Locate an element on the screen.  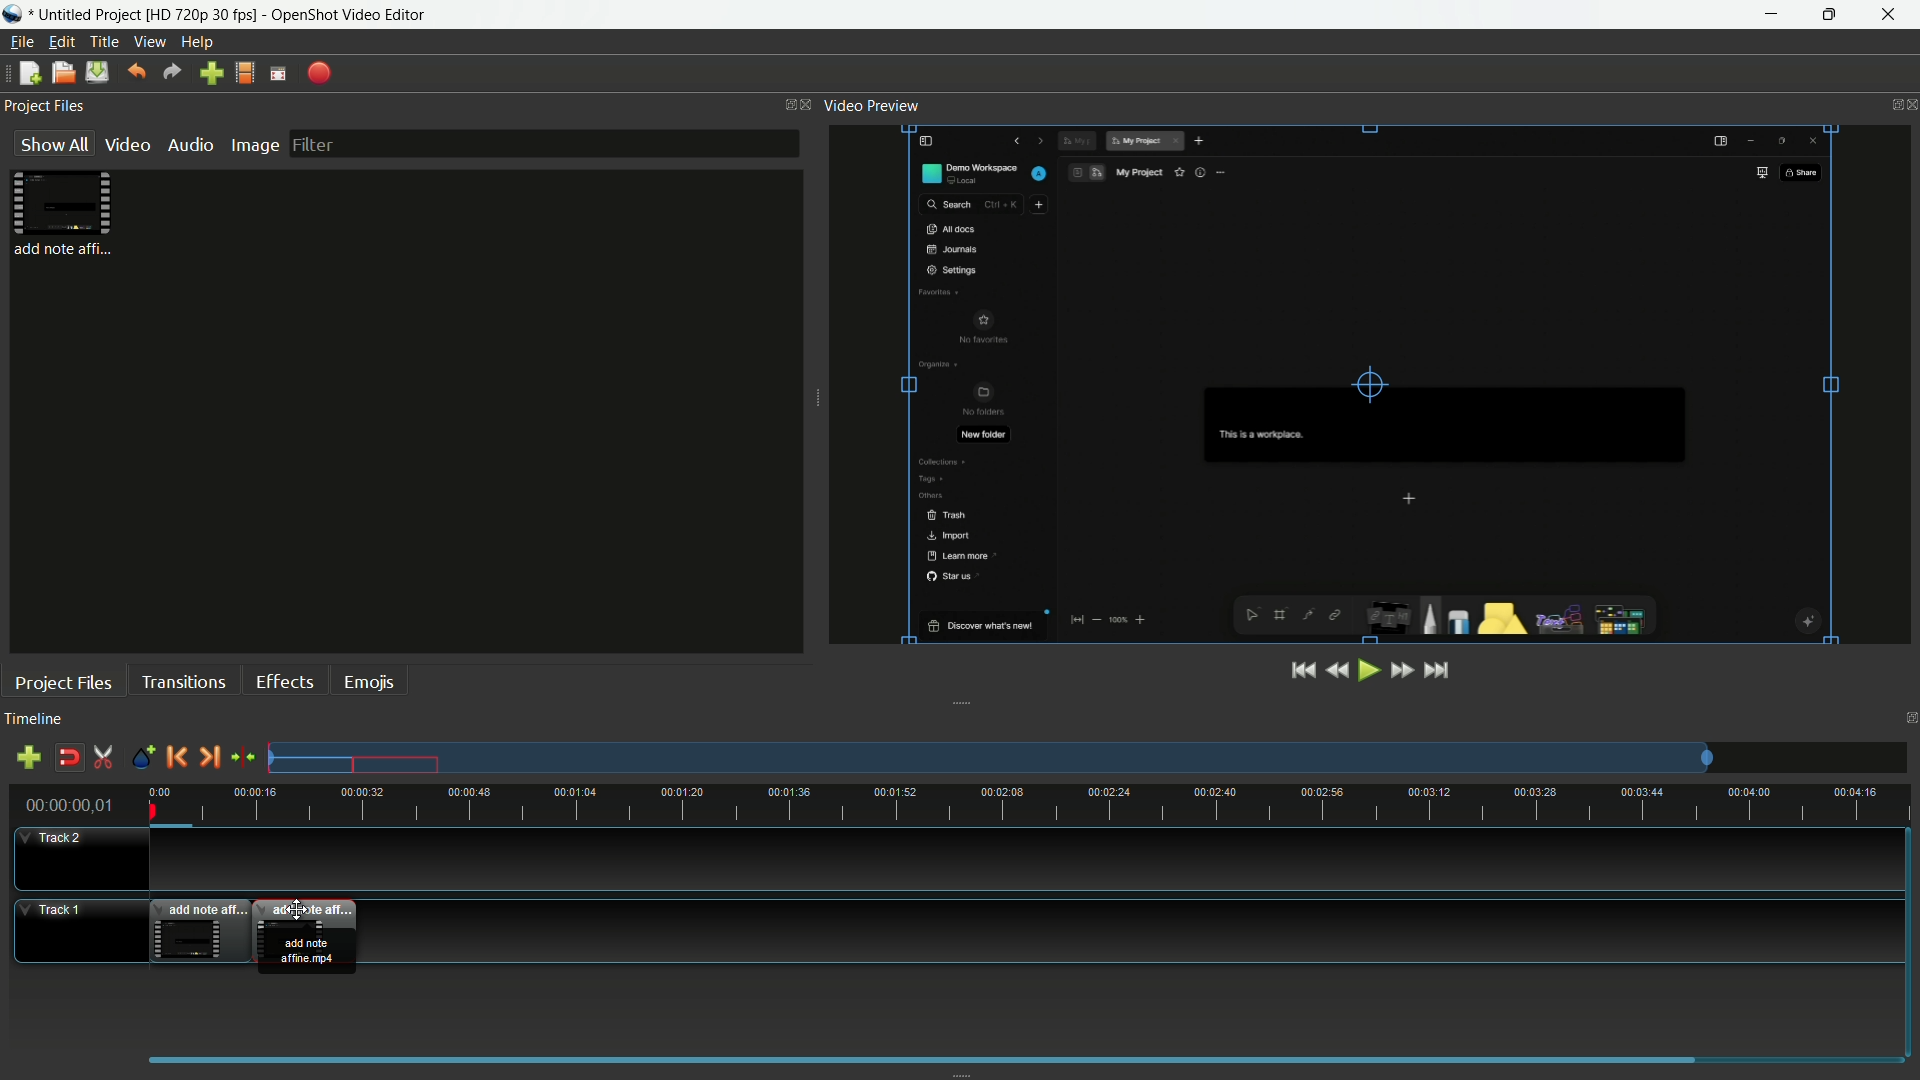
time is located at coordinates (1035, 805).